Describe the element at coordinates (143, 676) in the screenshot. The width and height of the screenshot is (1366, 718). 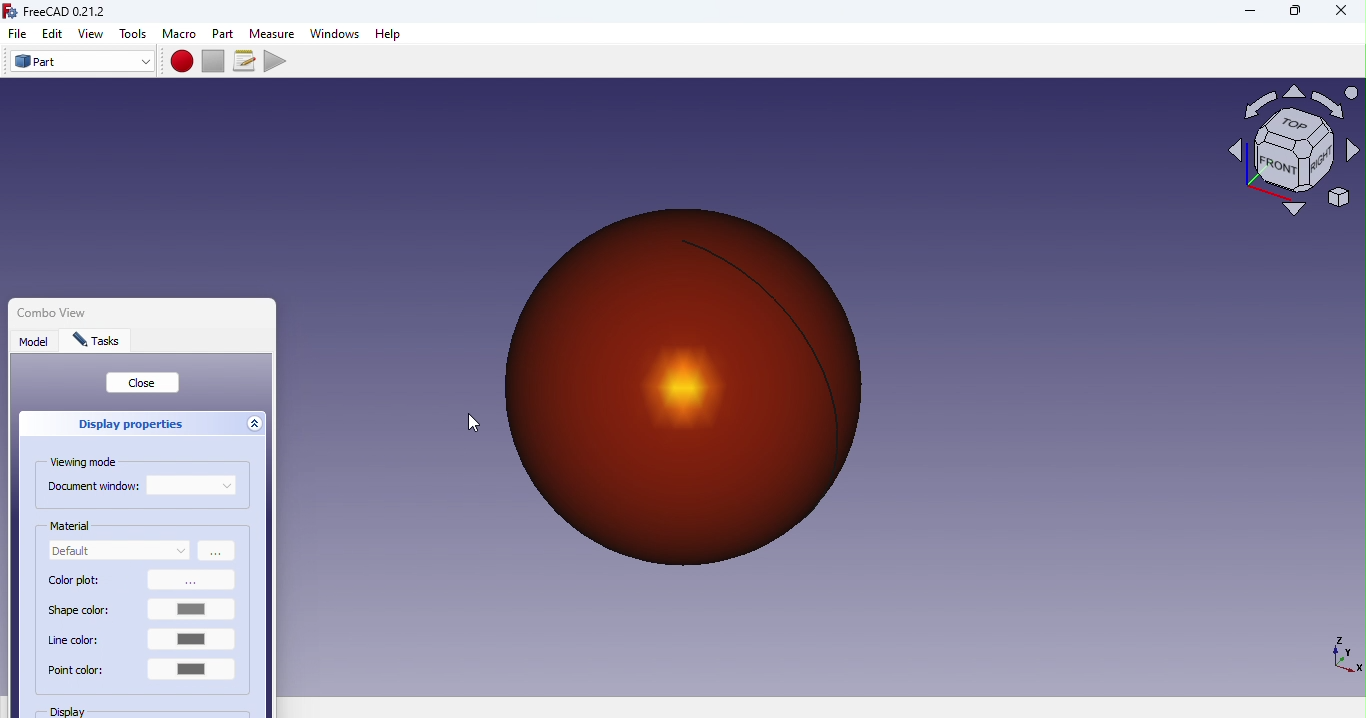
I see `Point color` at that location.